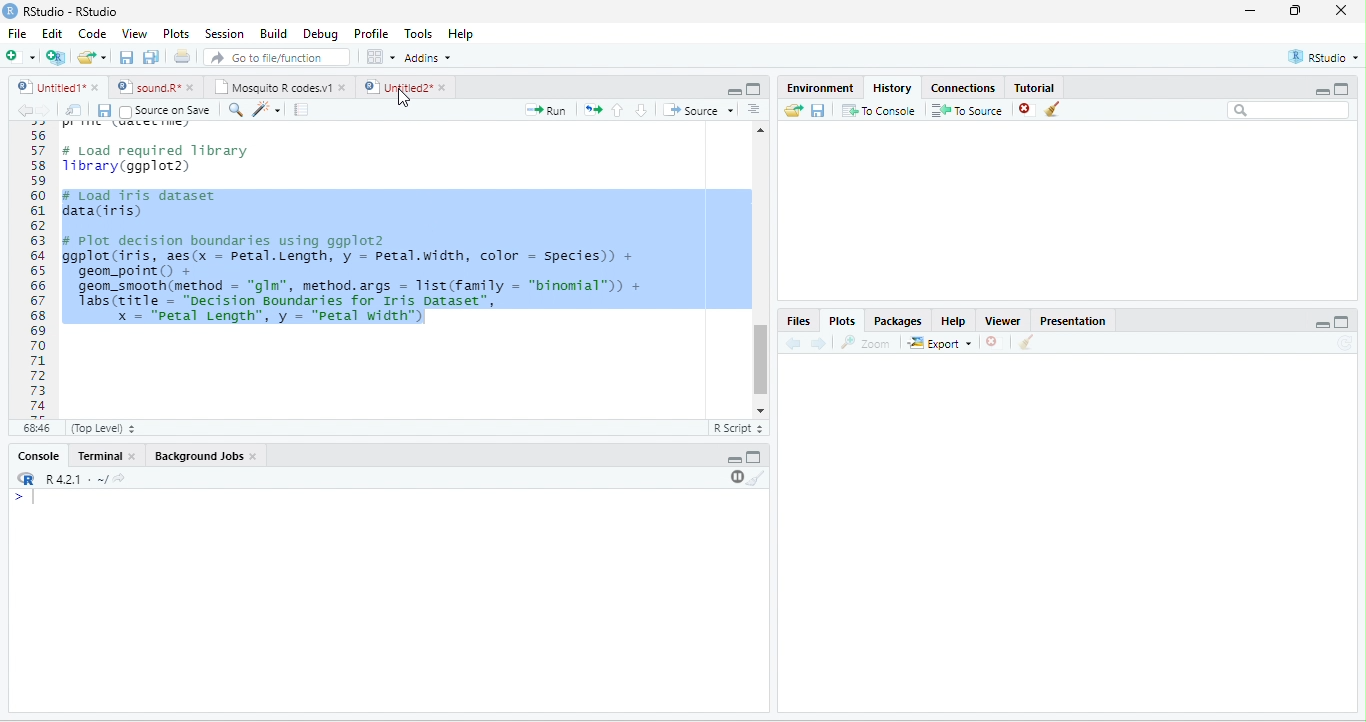  I want to click on tools, so click(265, 111).